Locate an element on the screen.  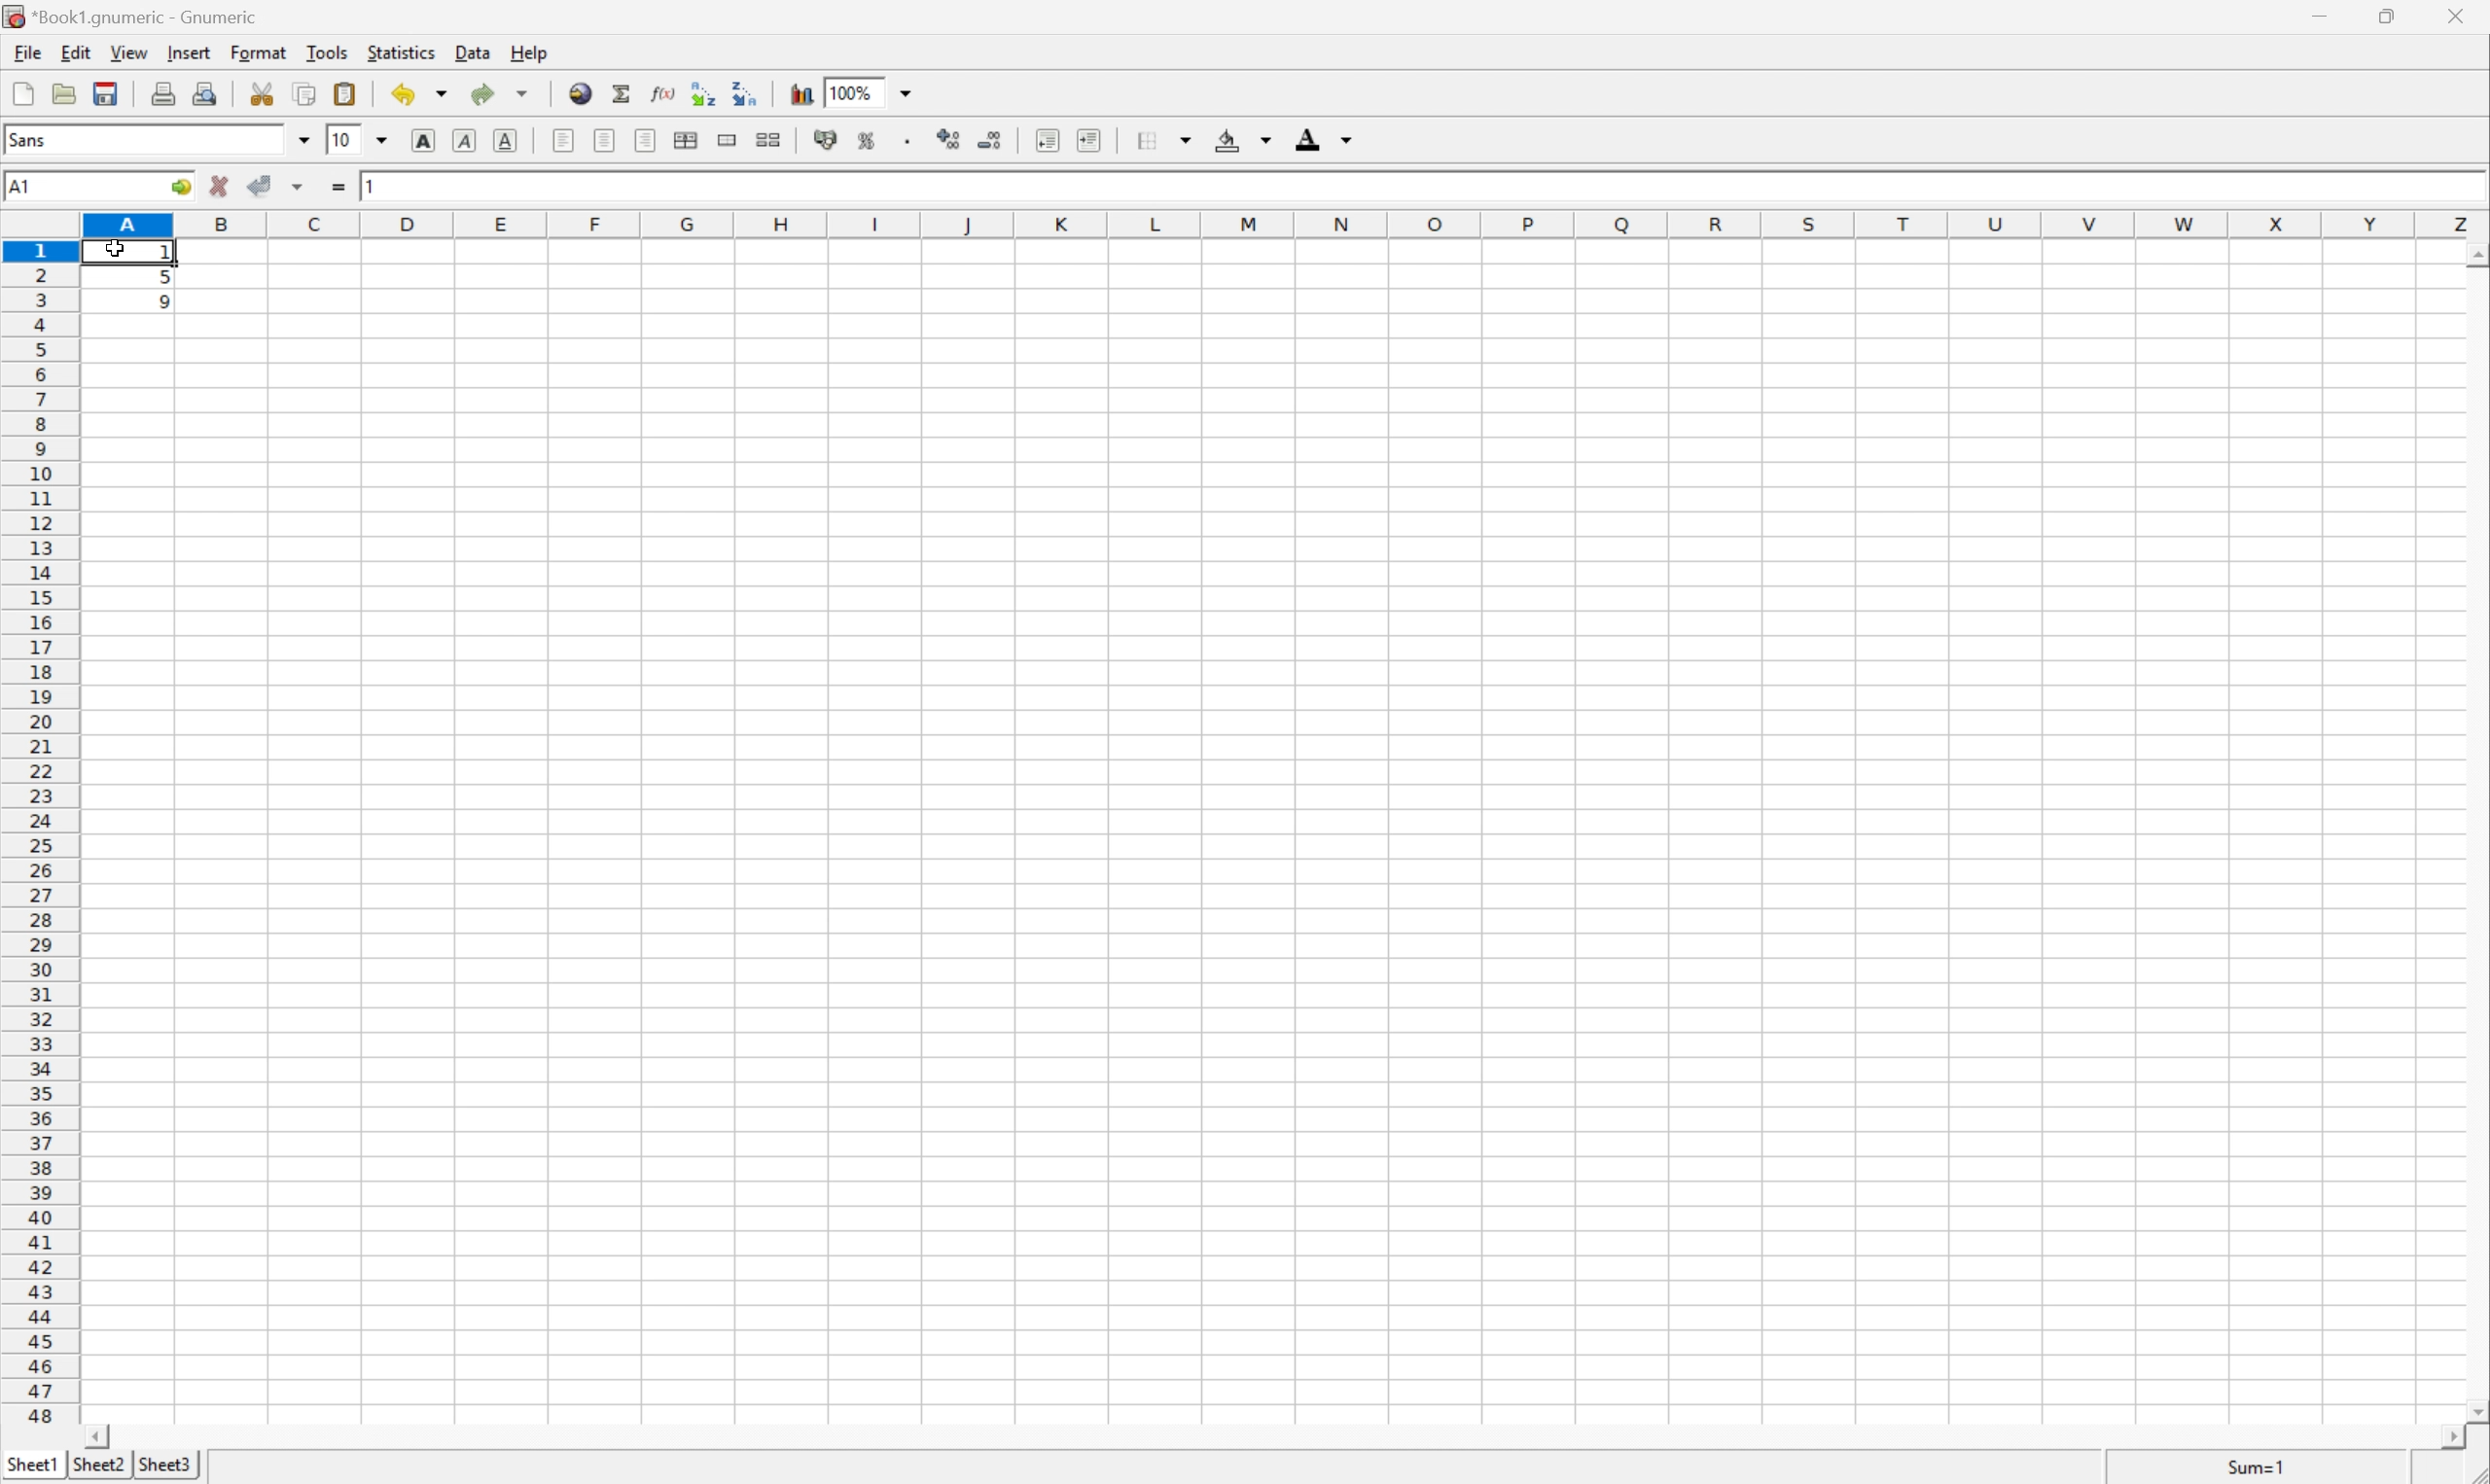
drop down is located at coordinates (388, 140).